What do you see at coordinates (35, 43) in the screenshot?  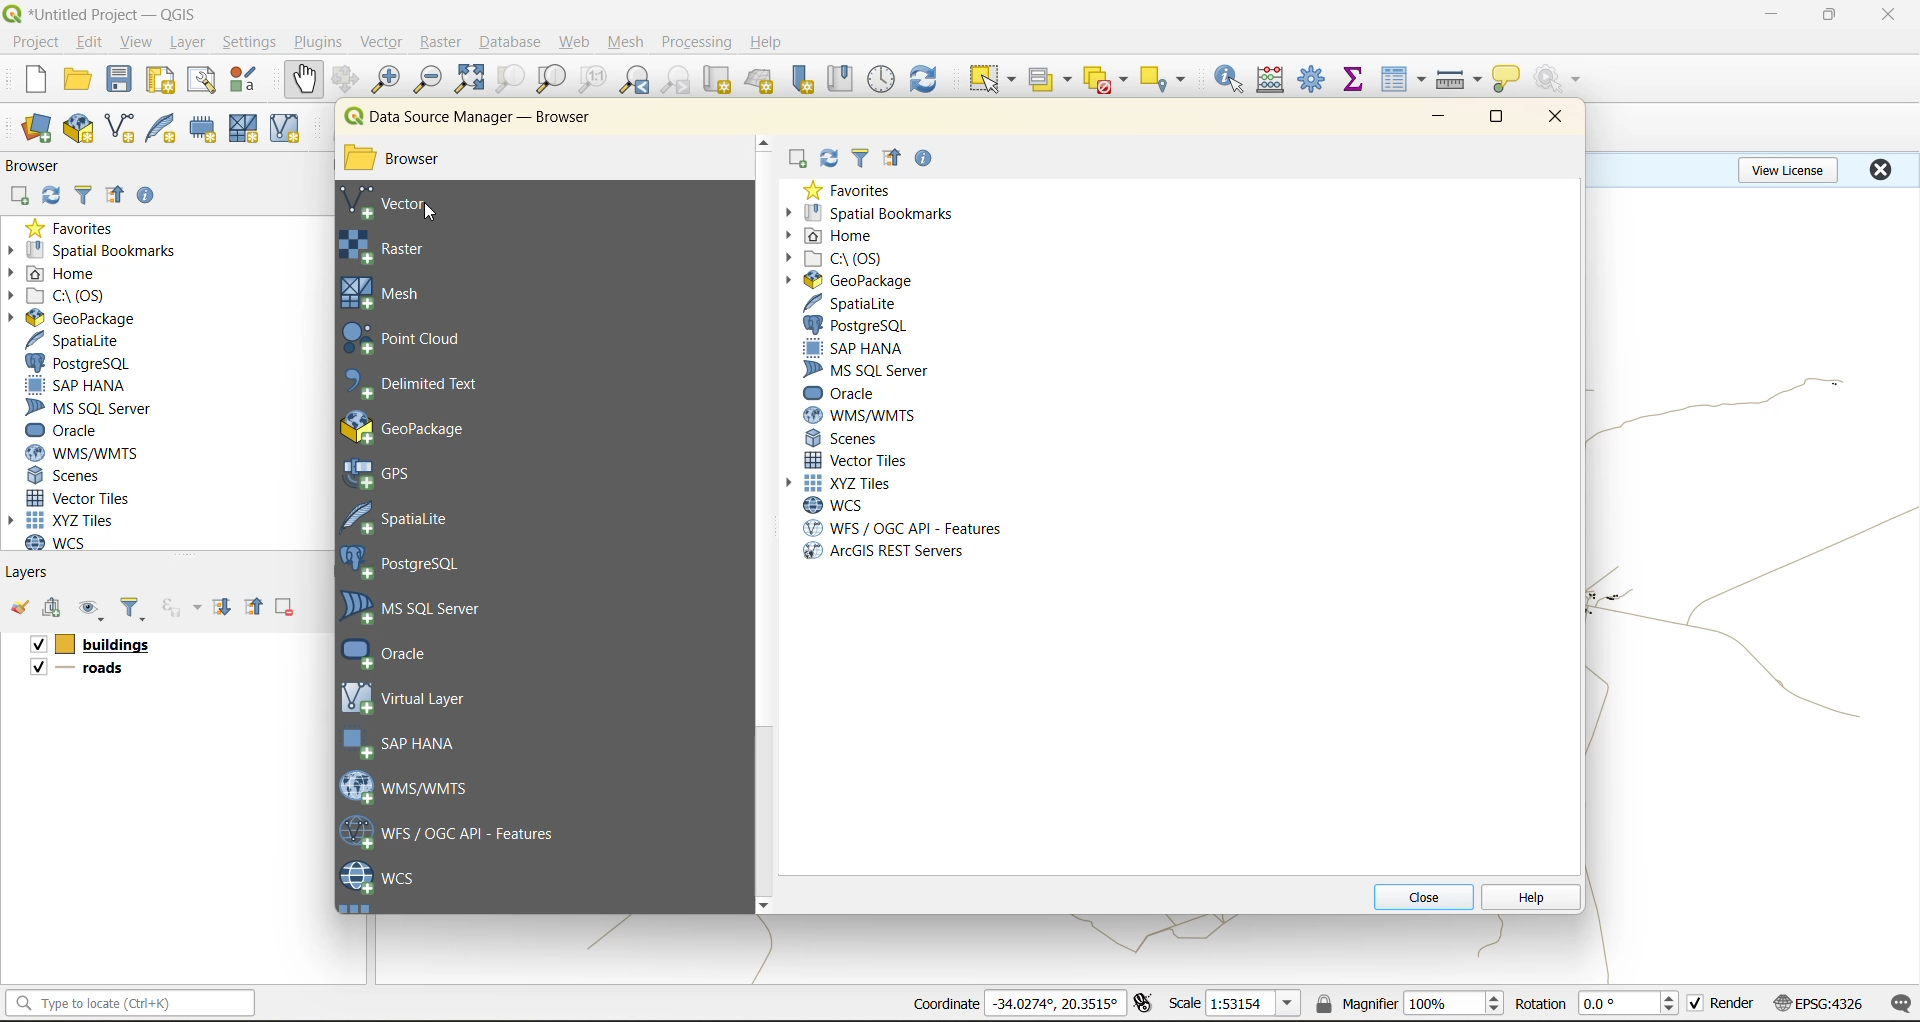 I see `project` at bounding box center [35, 43].